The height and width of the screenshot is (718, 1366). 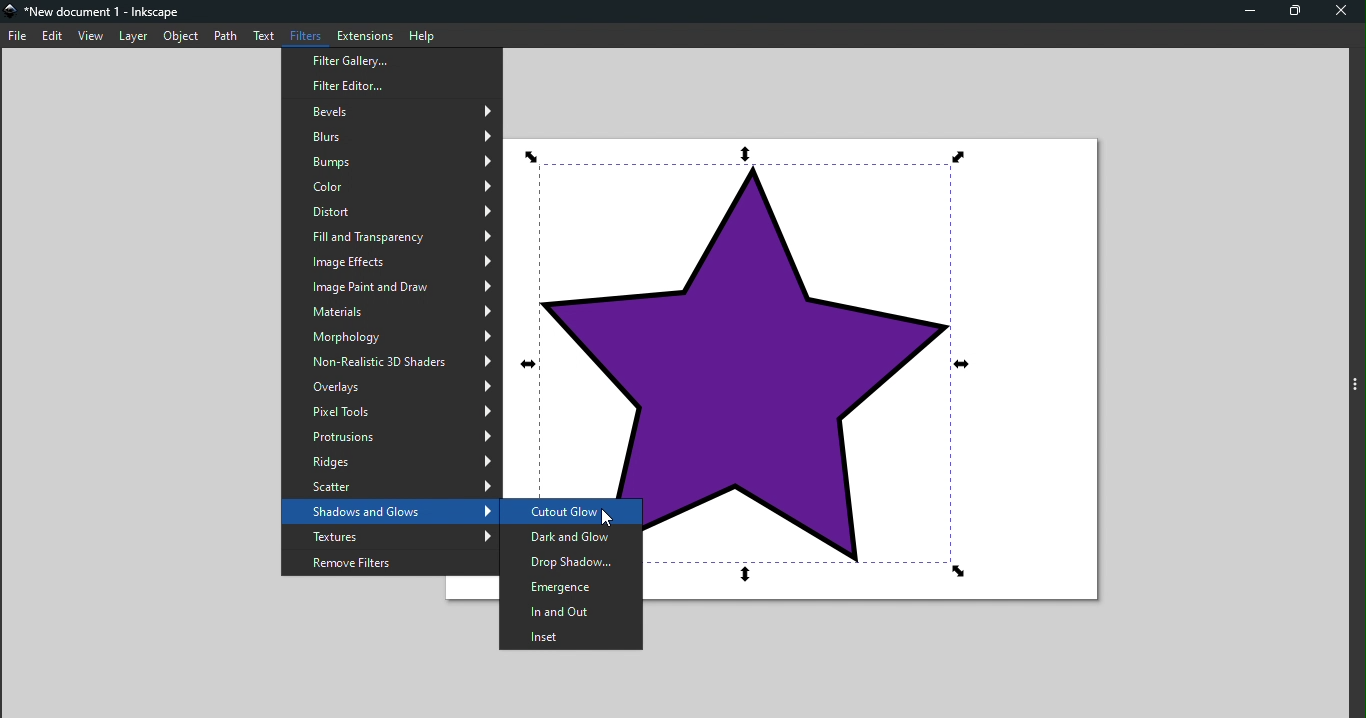 I want to click on Overlays, so click(x=393, y=387).